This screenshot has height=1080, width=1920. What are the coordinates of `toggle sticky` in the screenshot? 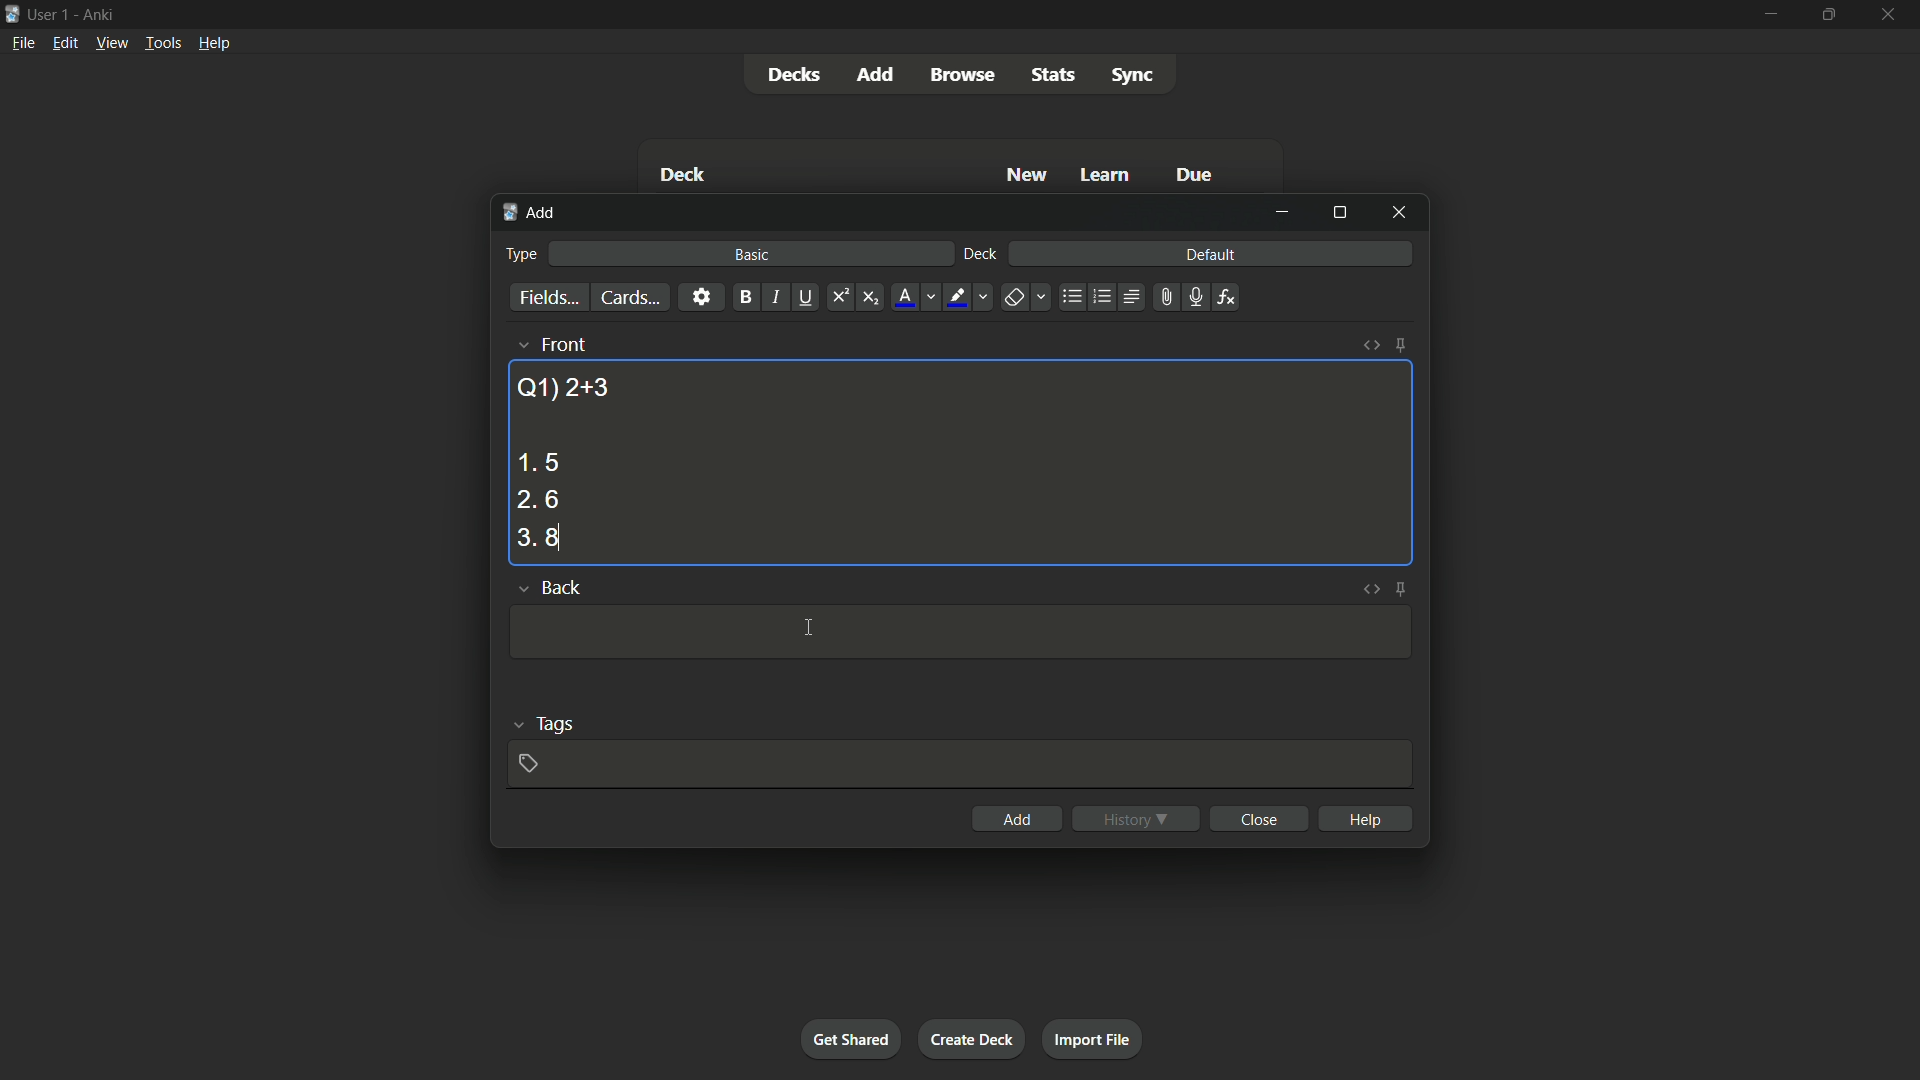 It's located at (1402, 589).